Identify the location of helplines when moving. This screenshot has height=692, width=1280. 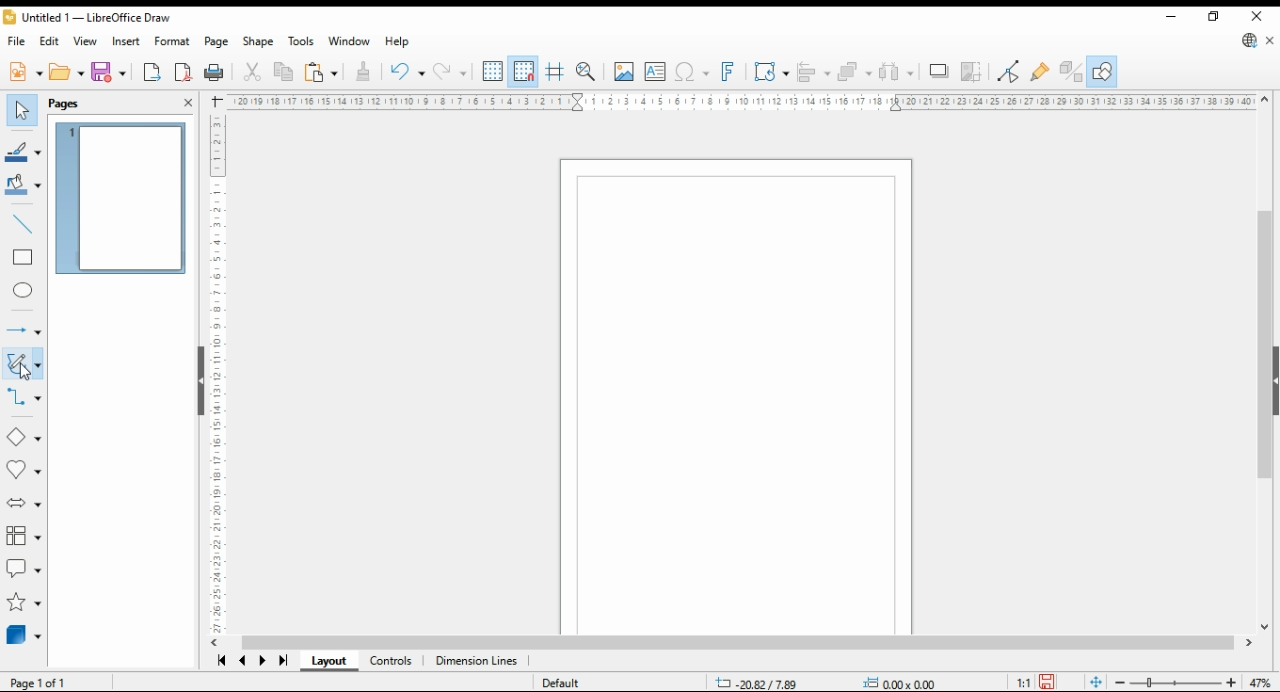
(556, 72).